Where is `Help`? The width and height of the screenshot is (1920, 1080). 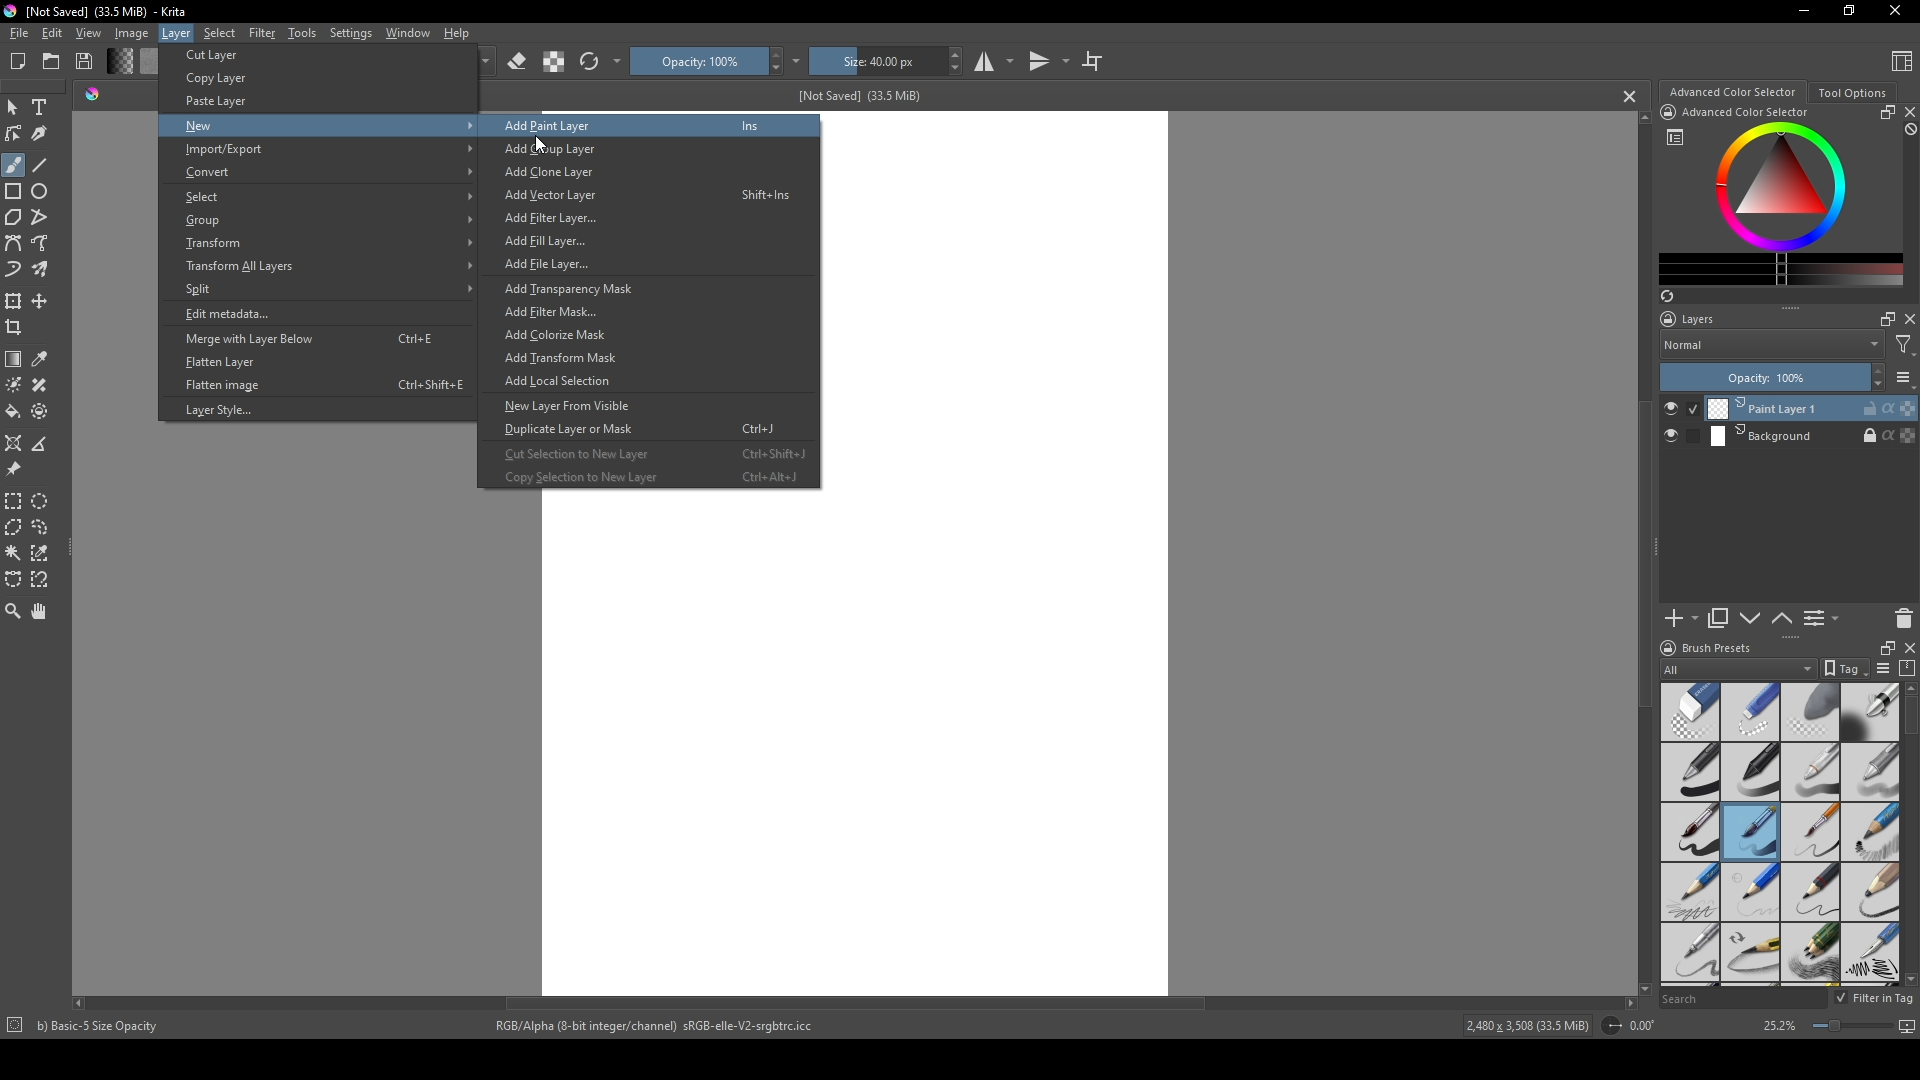 Help is located at coordinates (458, 32).